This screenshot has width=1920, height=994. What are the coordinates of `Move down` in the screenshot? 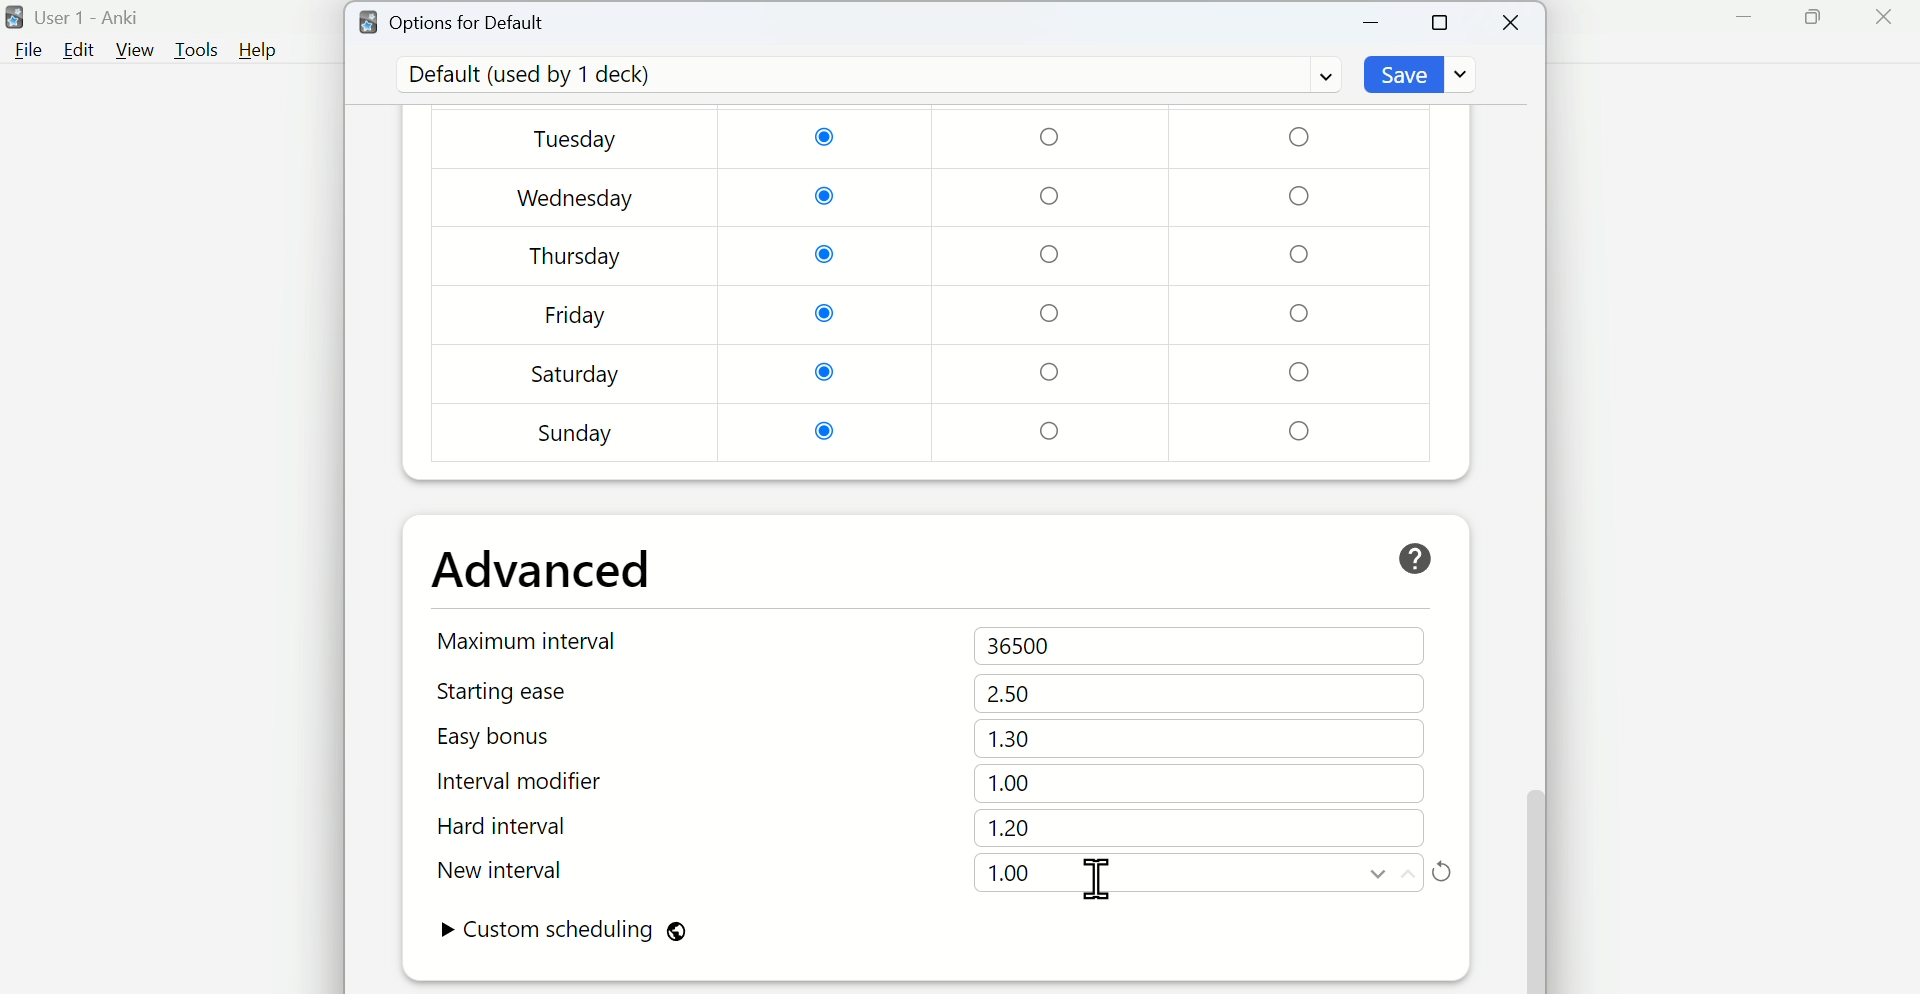 It's located at (1379, 873).